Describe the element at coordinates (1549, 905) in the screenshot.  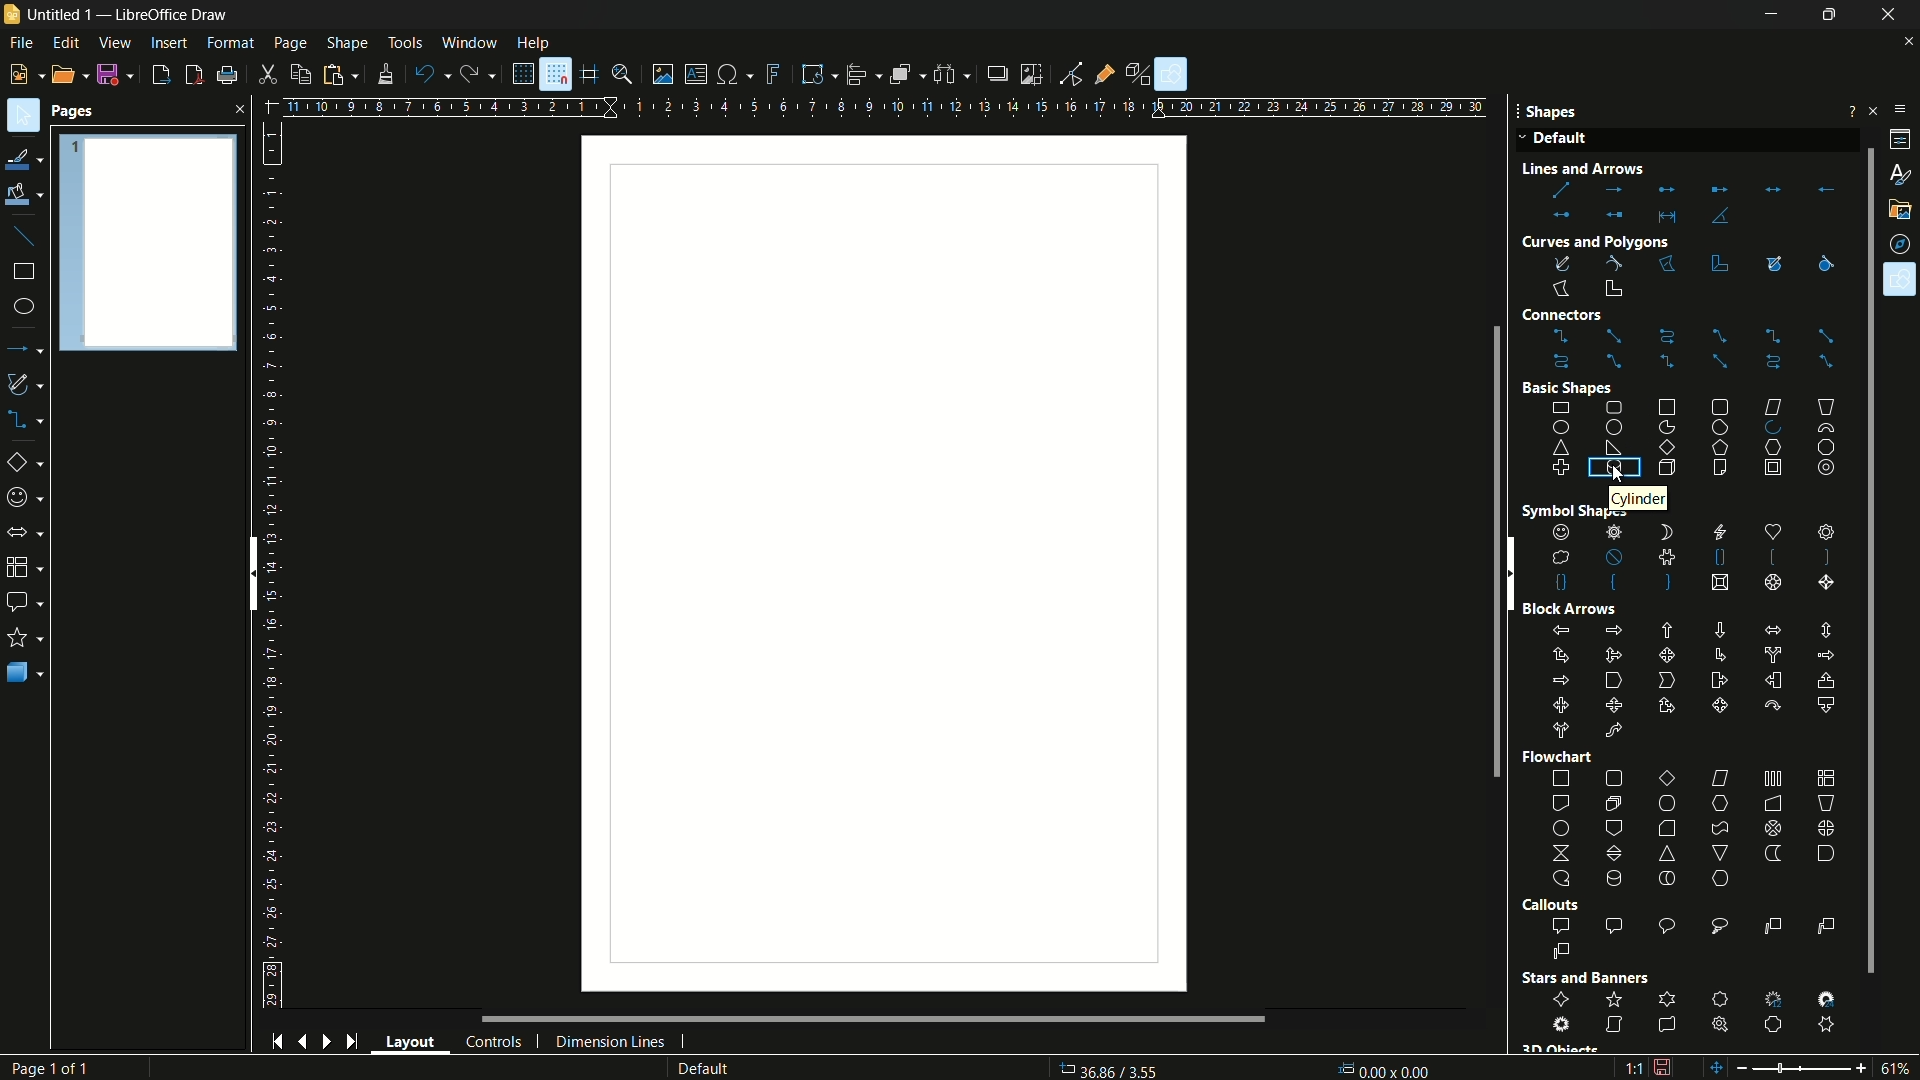
I see `Callouts` at that location.